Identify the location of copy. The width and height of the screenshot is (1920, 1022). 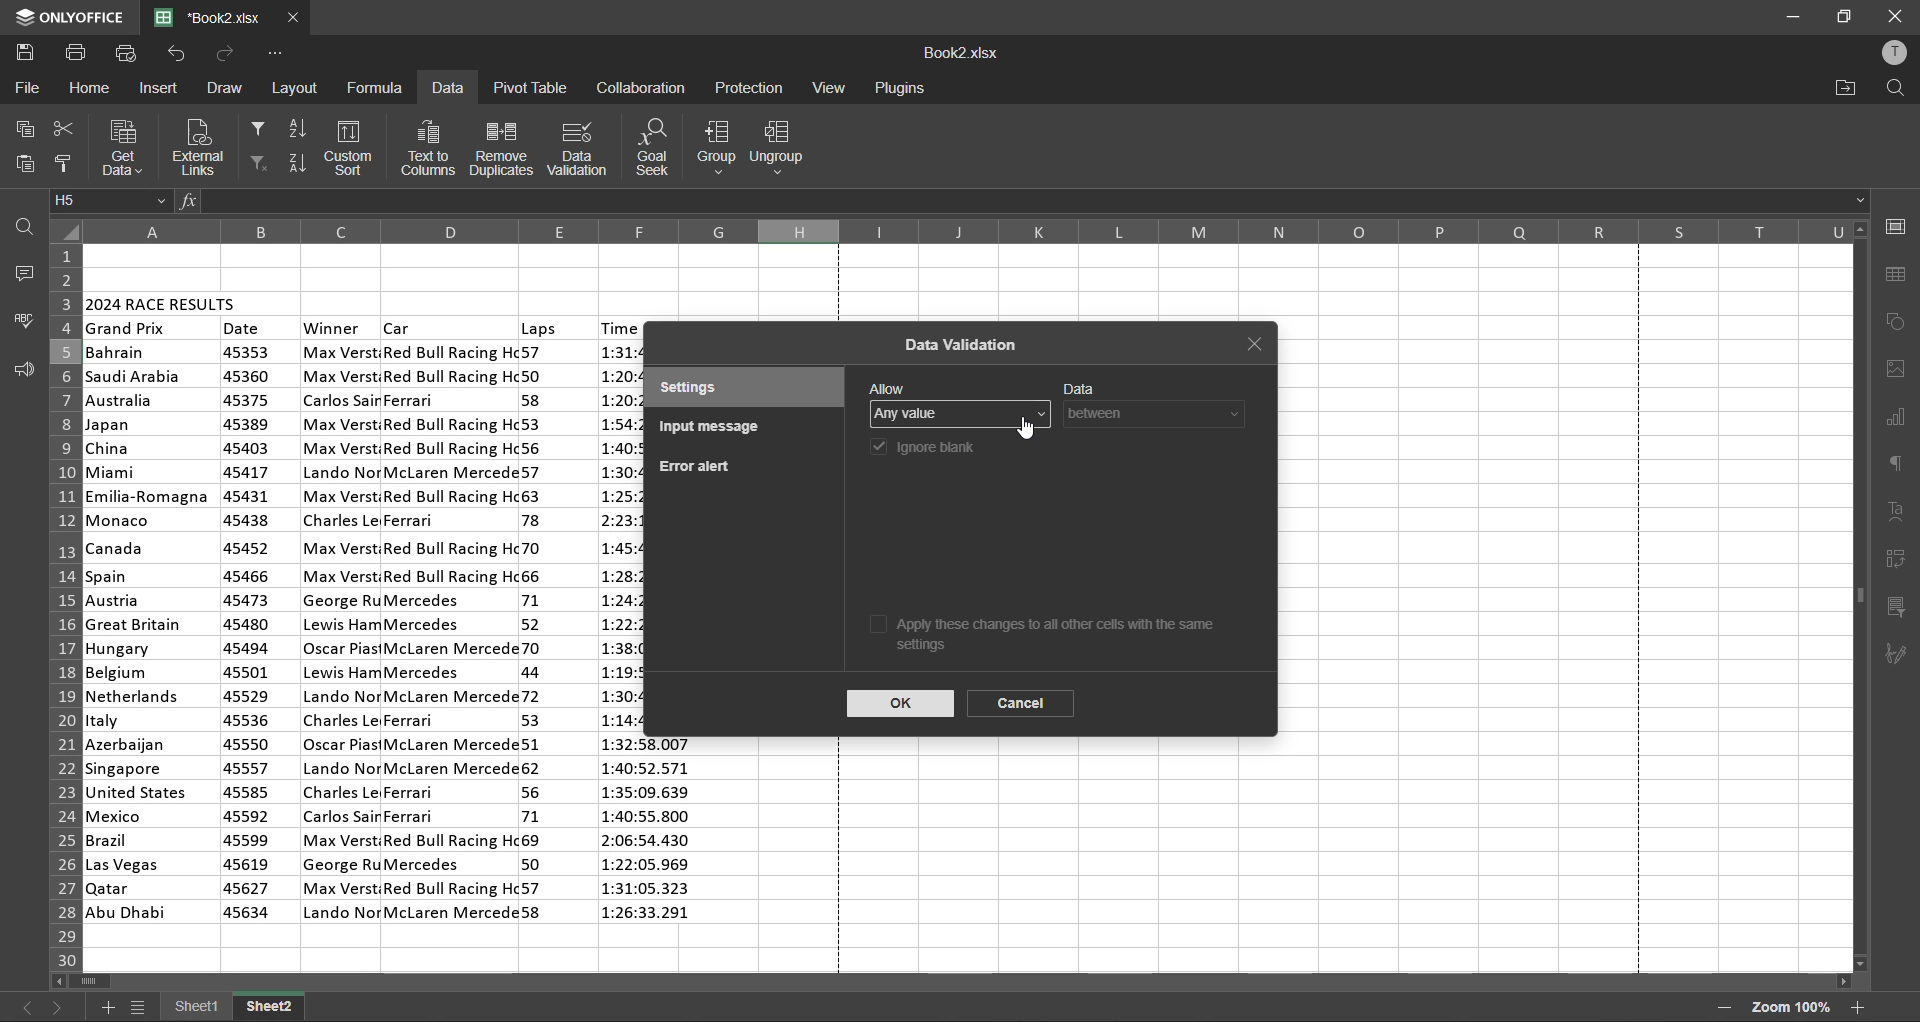
(28, 130).